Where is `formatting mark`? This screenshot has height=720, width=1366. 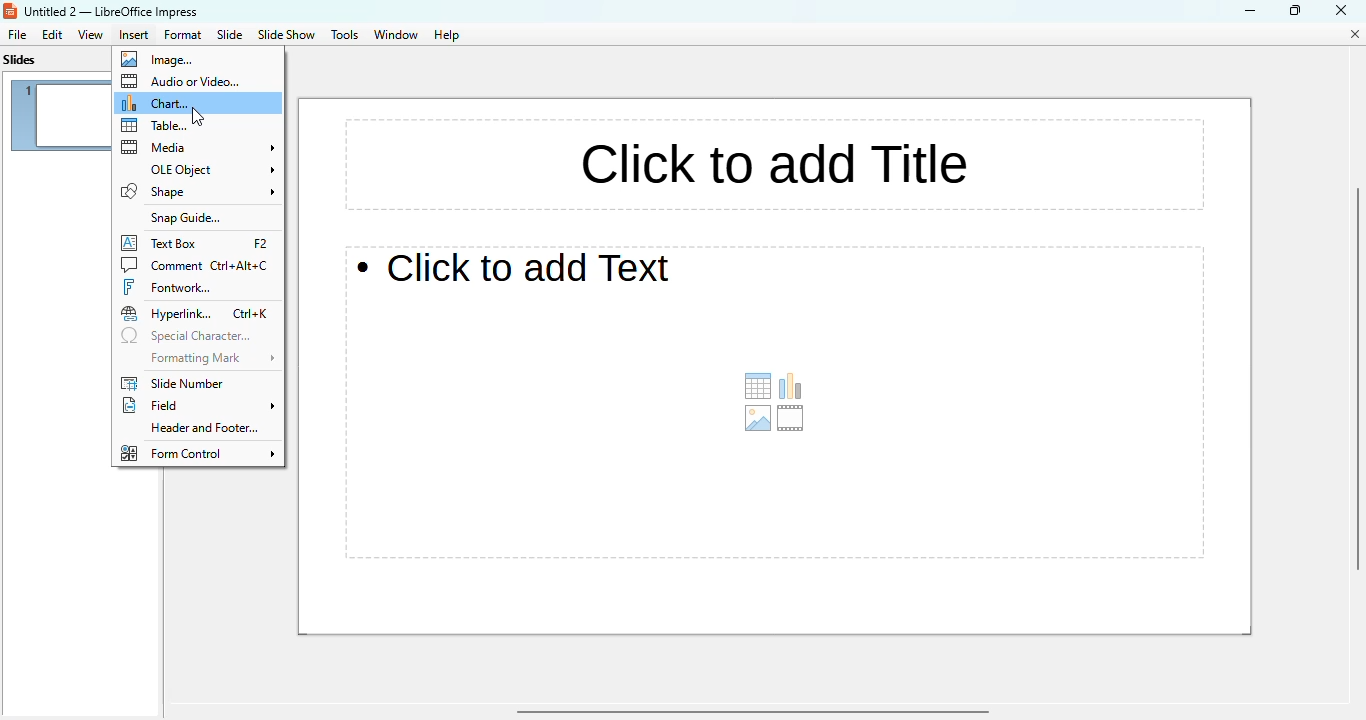
formatting mark is located at coordinates (211, 357).